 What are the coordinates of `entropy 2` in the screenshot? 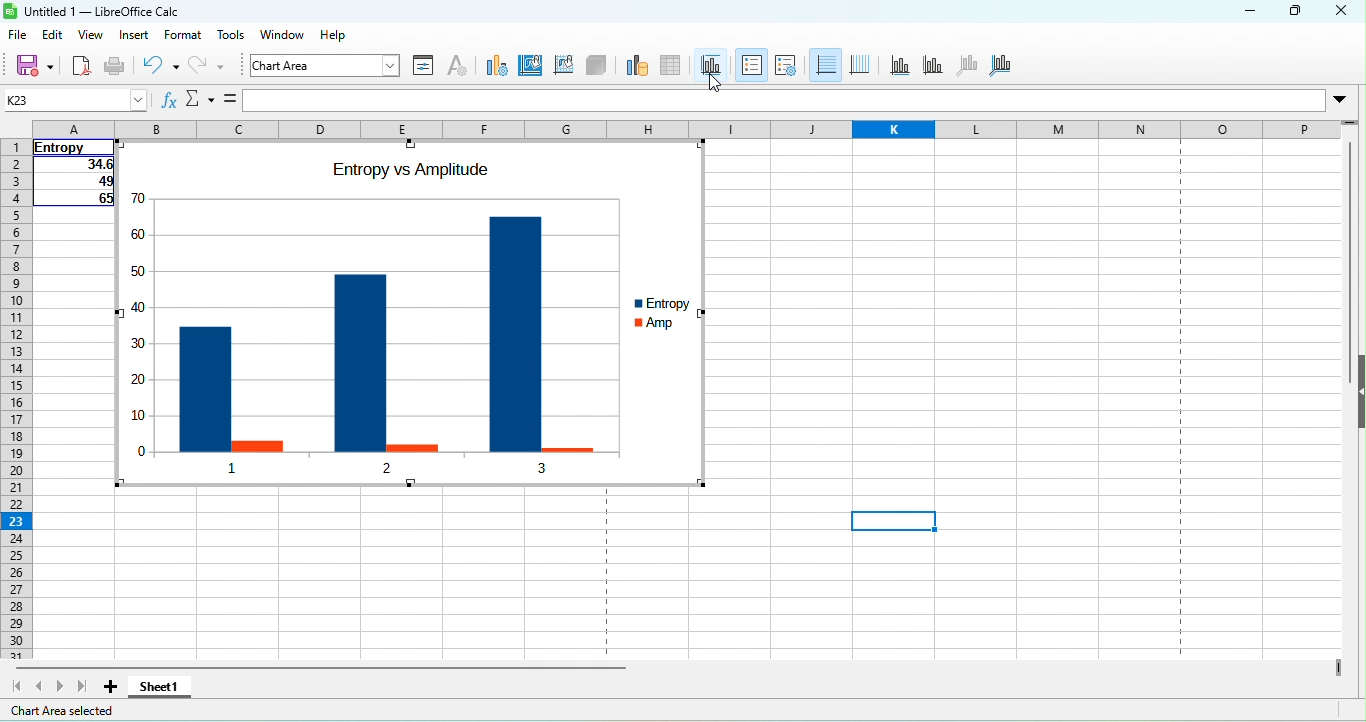 It's located at (359, 348).